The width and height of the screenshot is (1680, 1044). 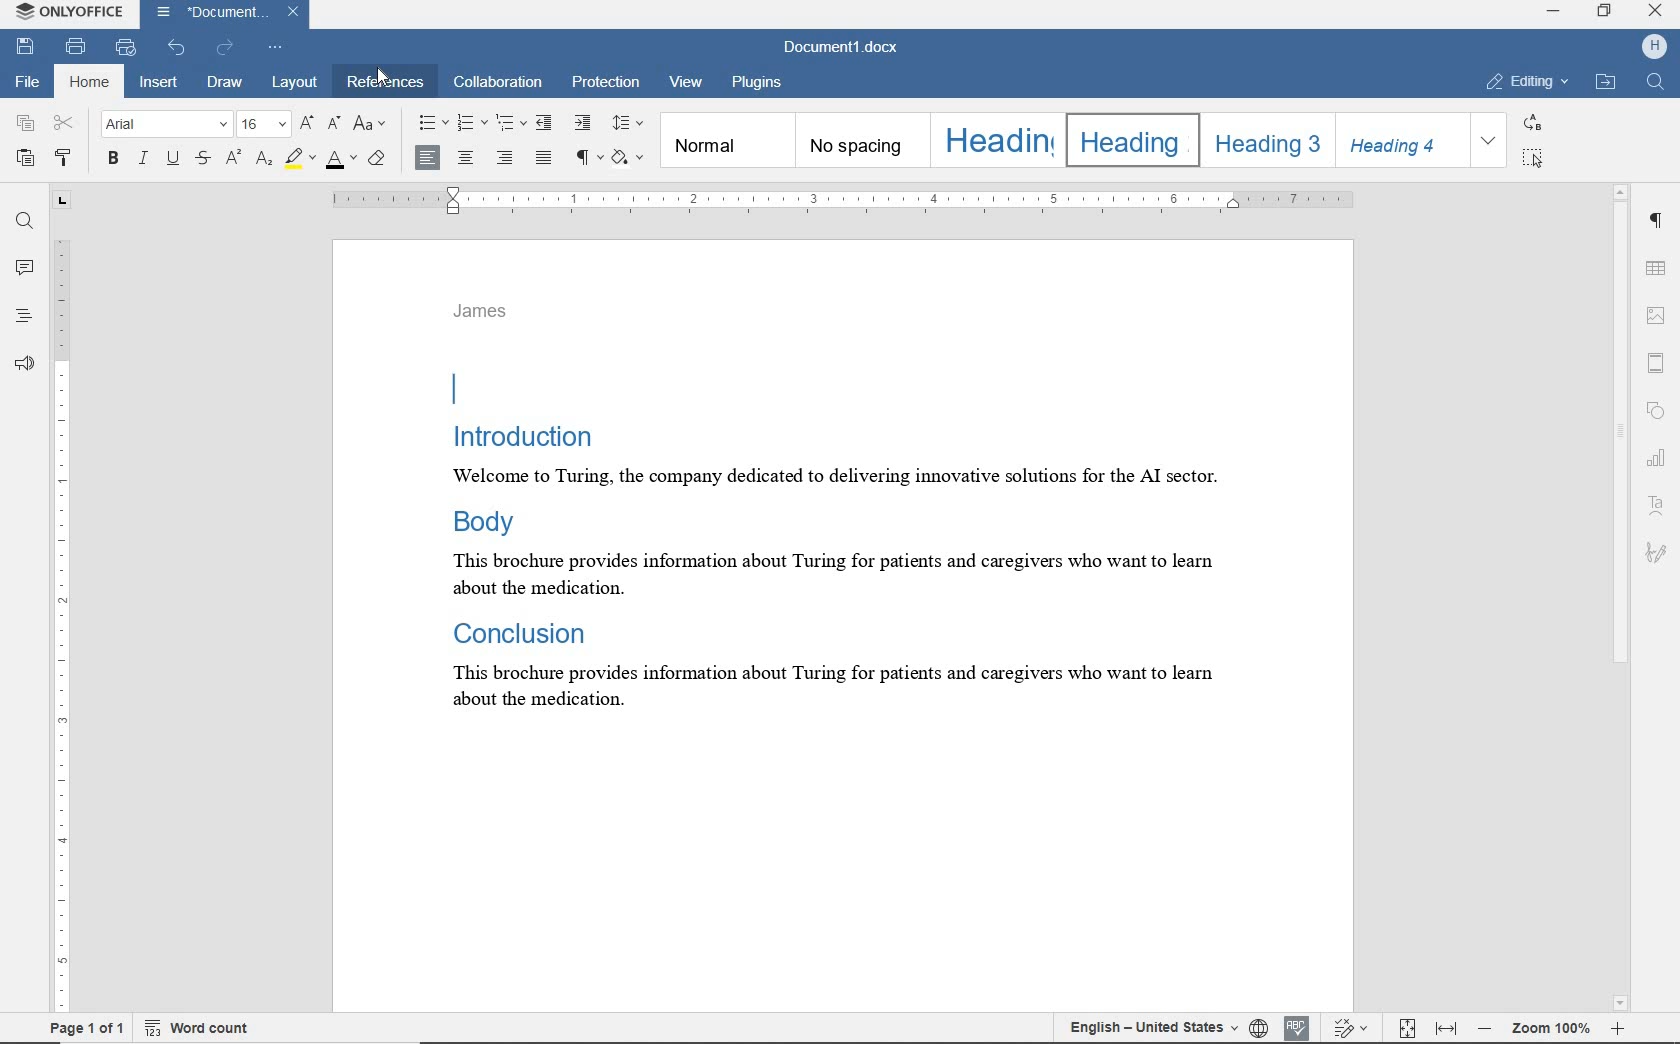 What do you see at coordinates (61, 597) in the screenshot?
I see `ruler` at bounding box center [61, 597].